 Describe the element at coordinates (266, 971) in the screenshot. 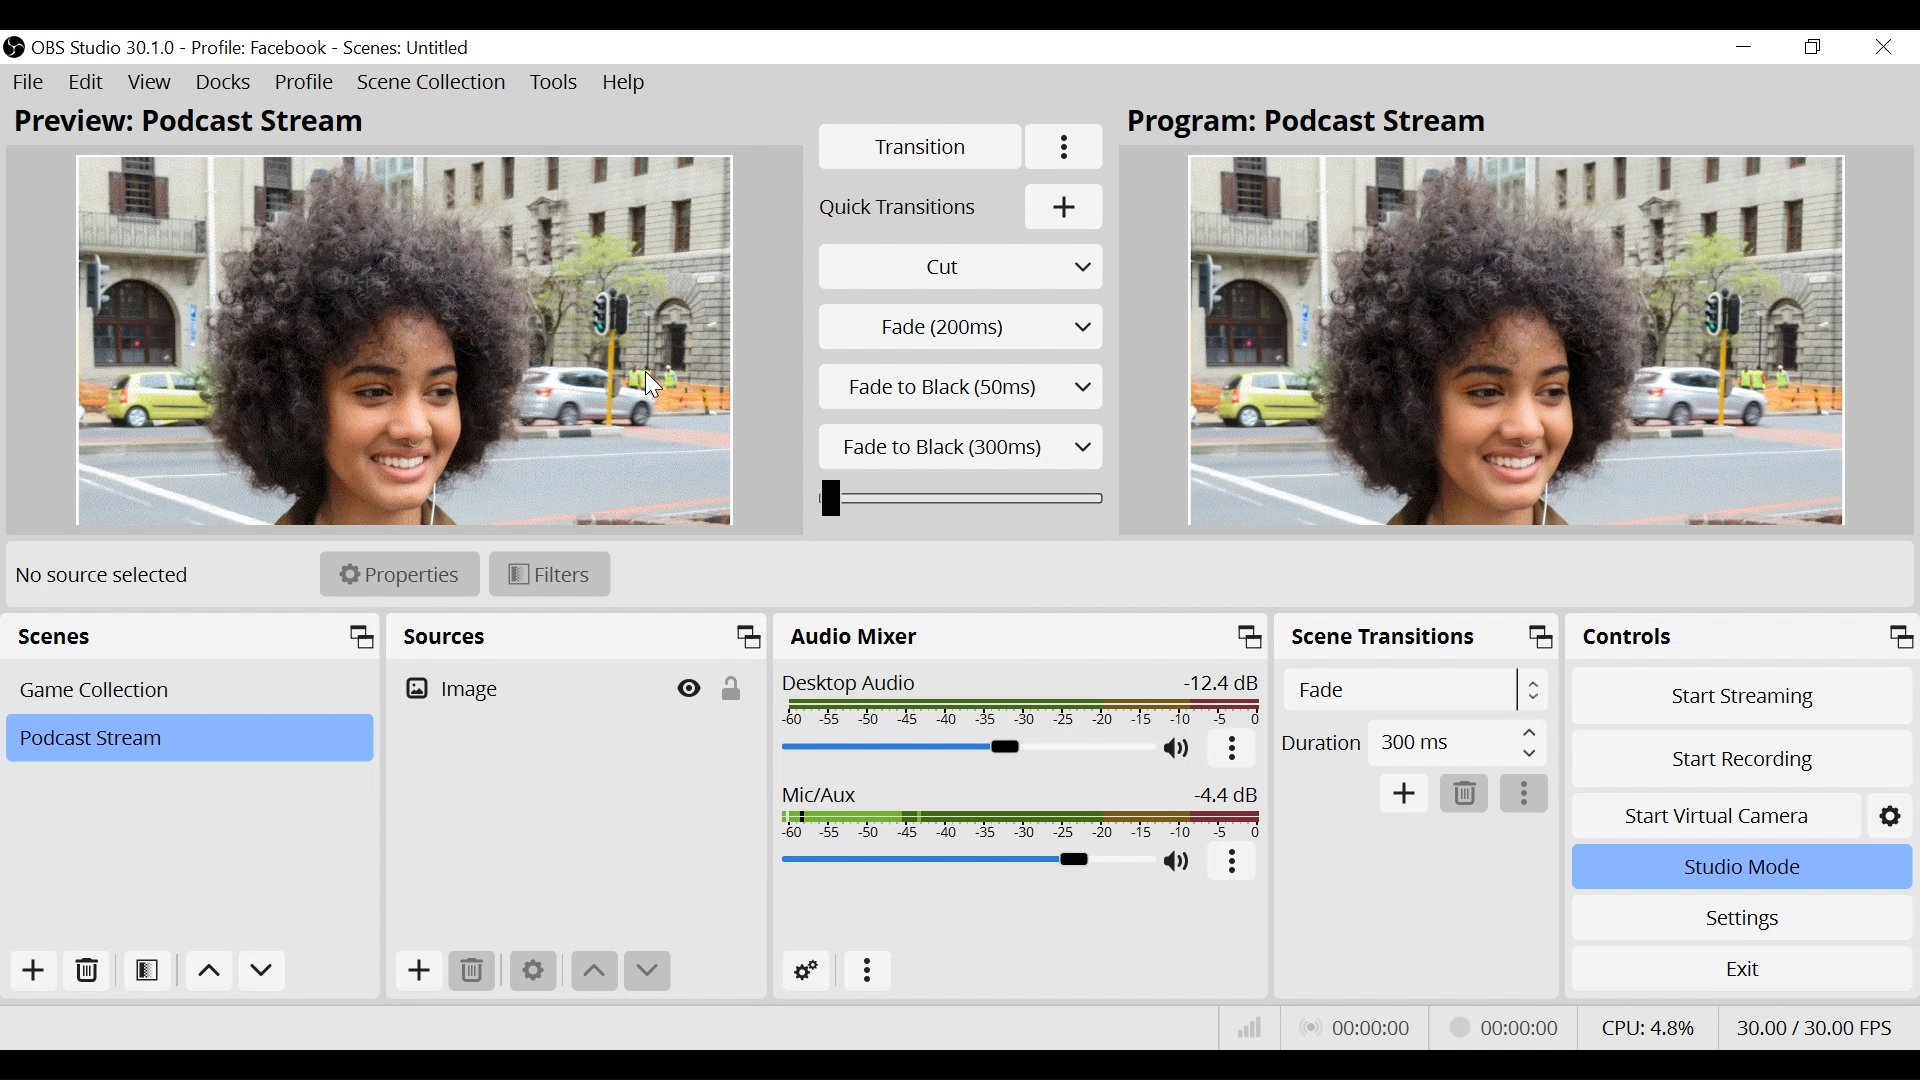

I see `Move down` at that location.